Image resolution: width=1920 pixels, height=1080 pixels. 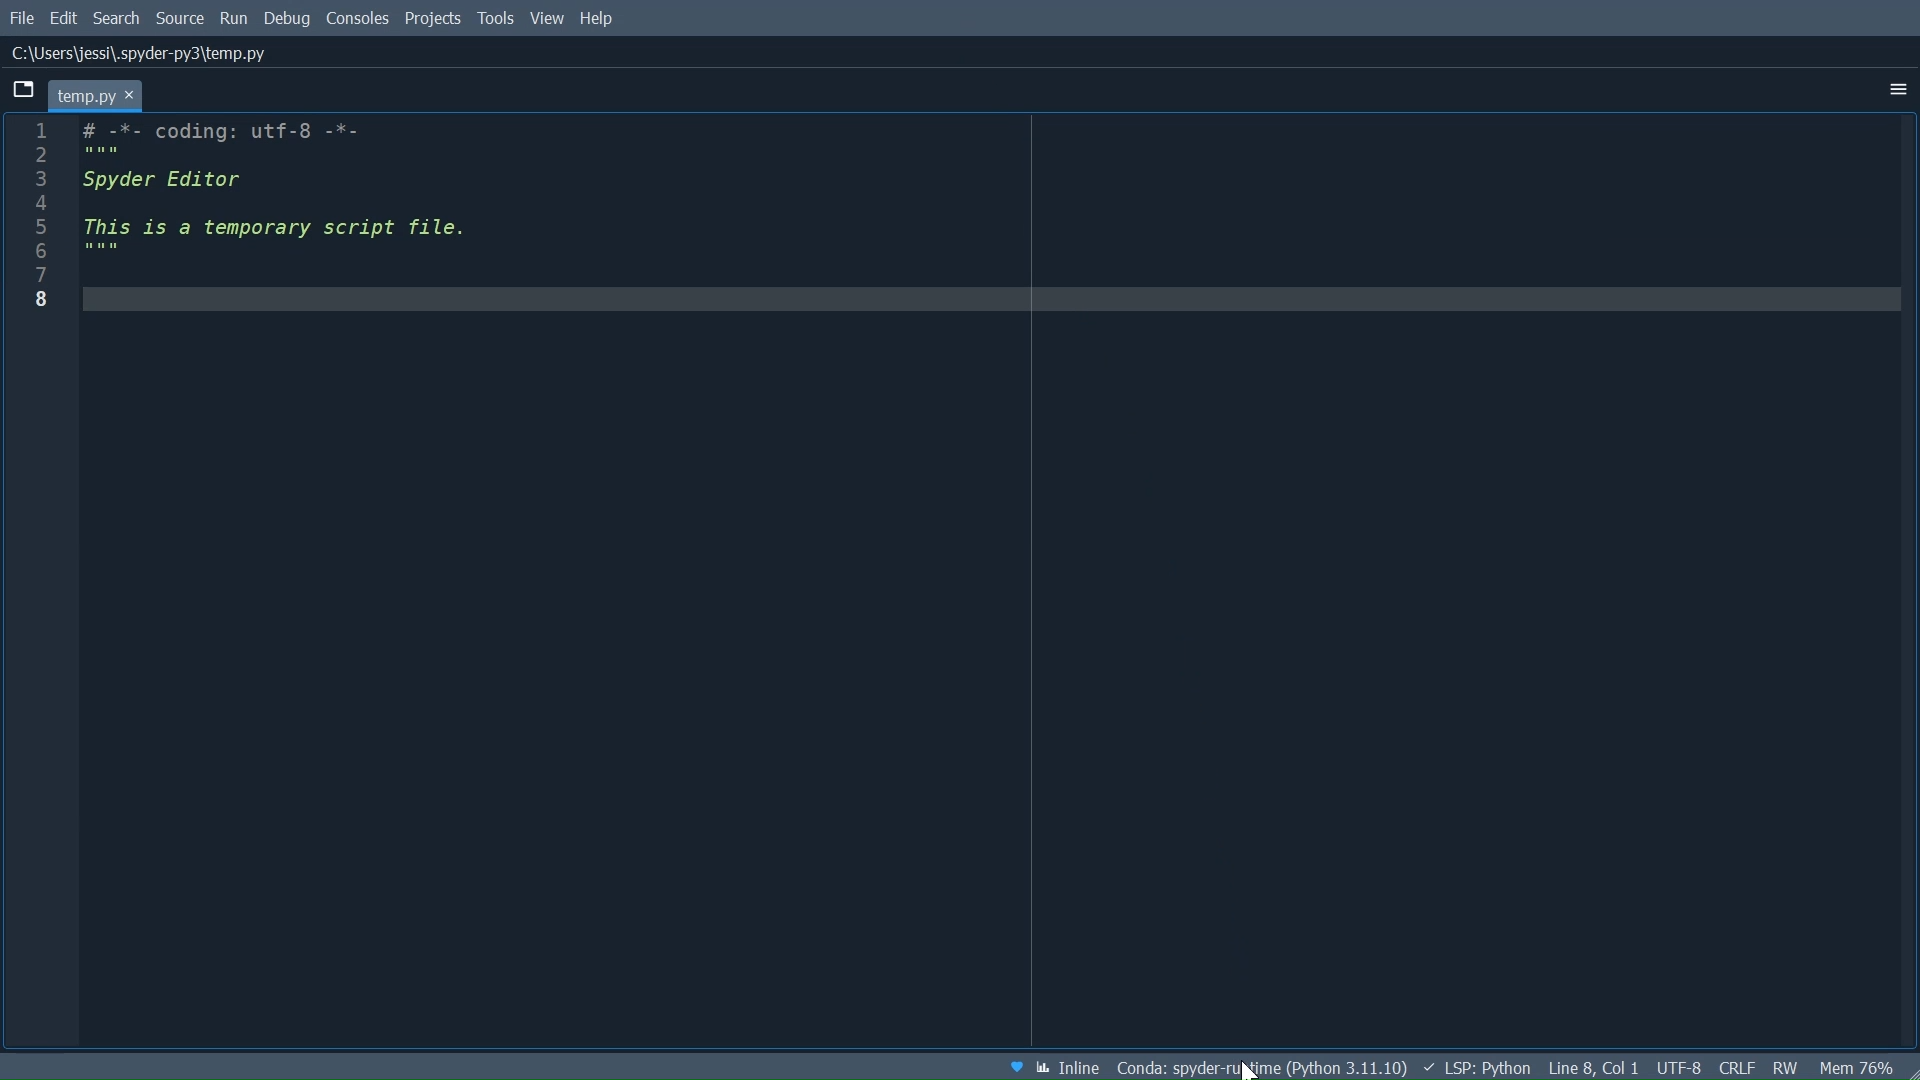 I want to click on Source, so click(x=179, y=19).